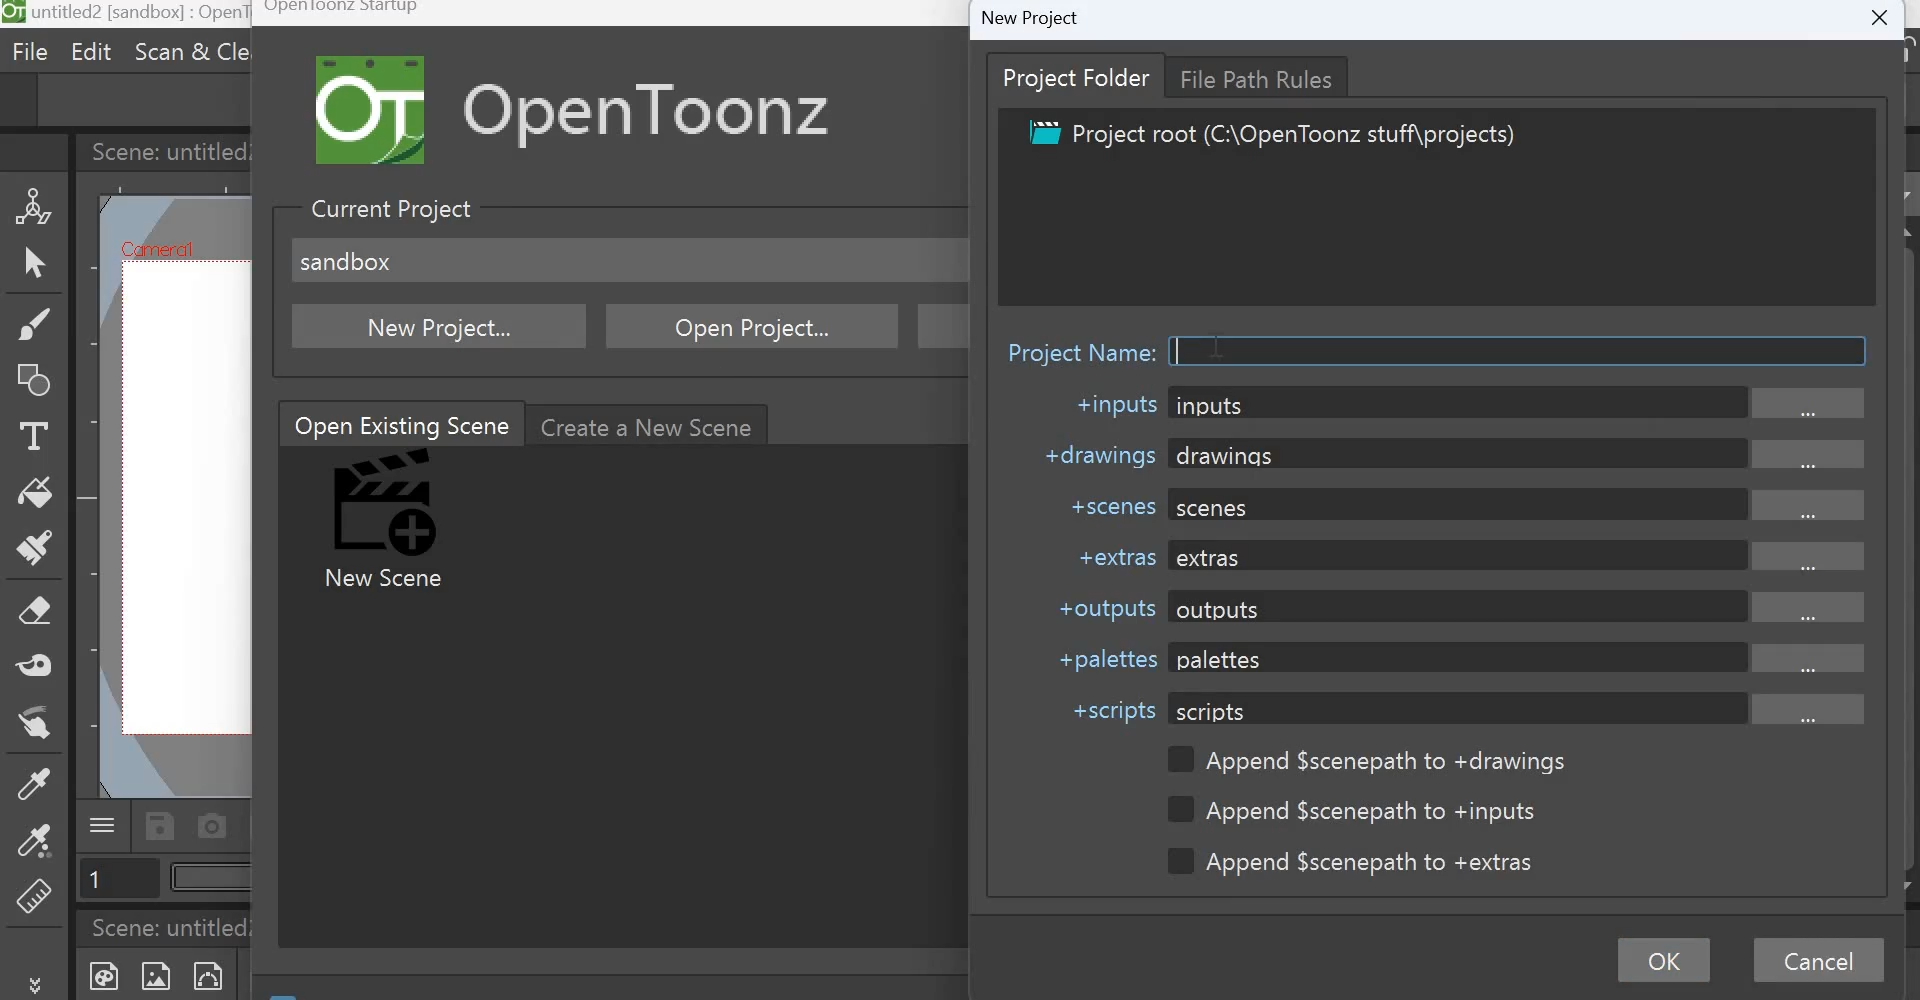  I want to click on Edit, so click(87, 51).